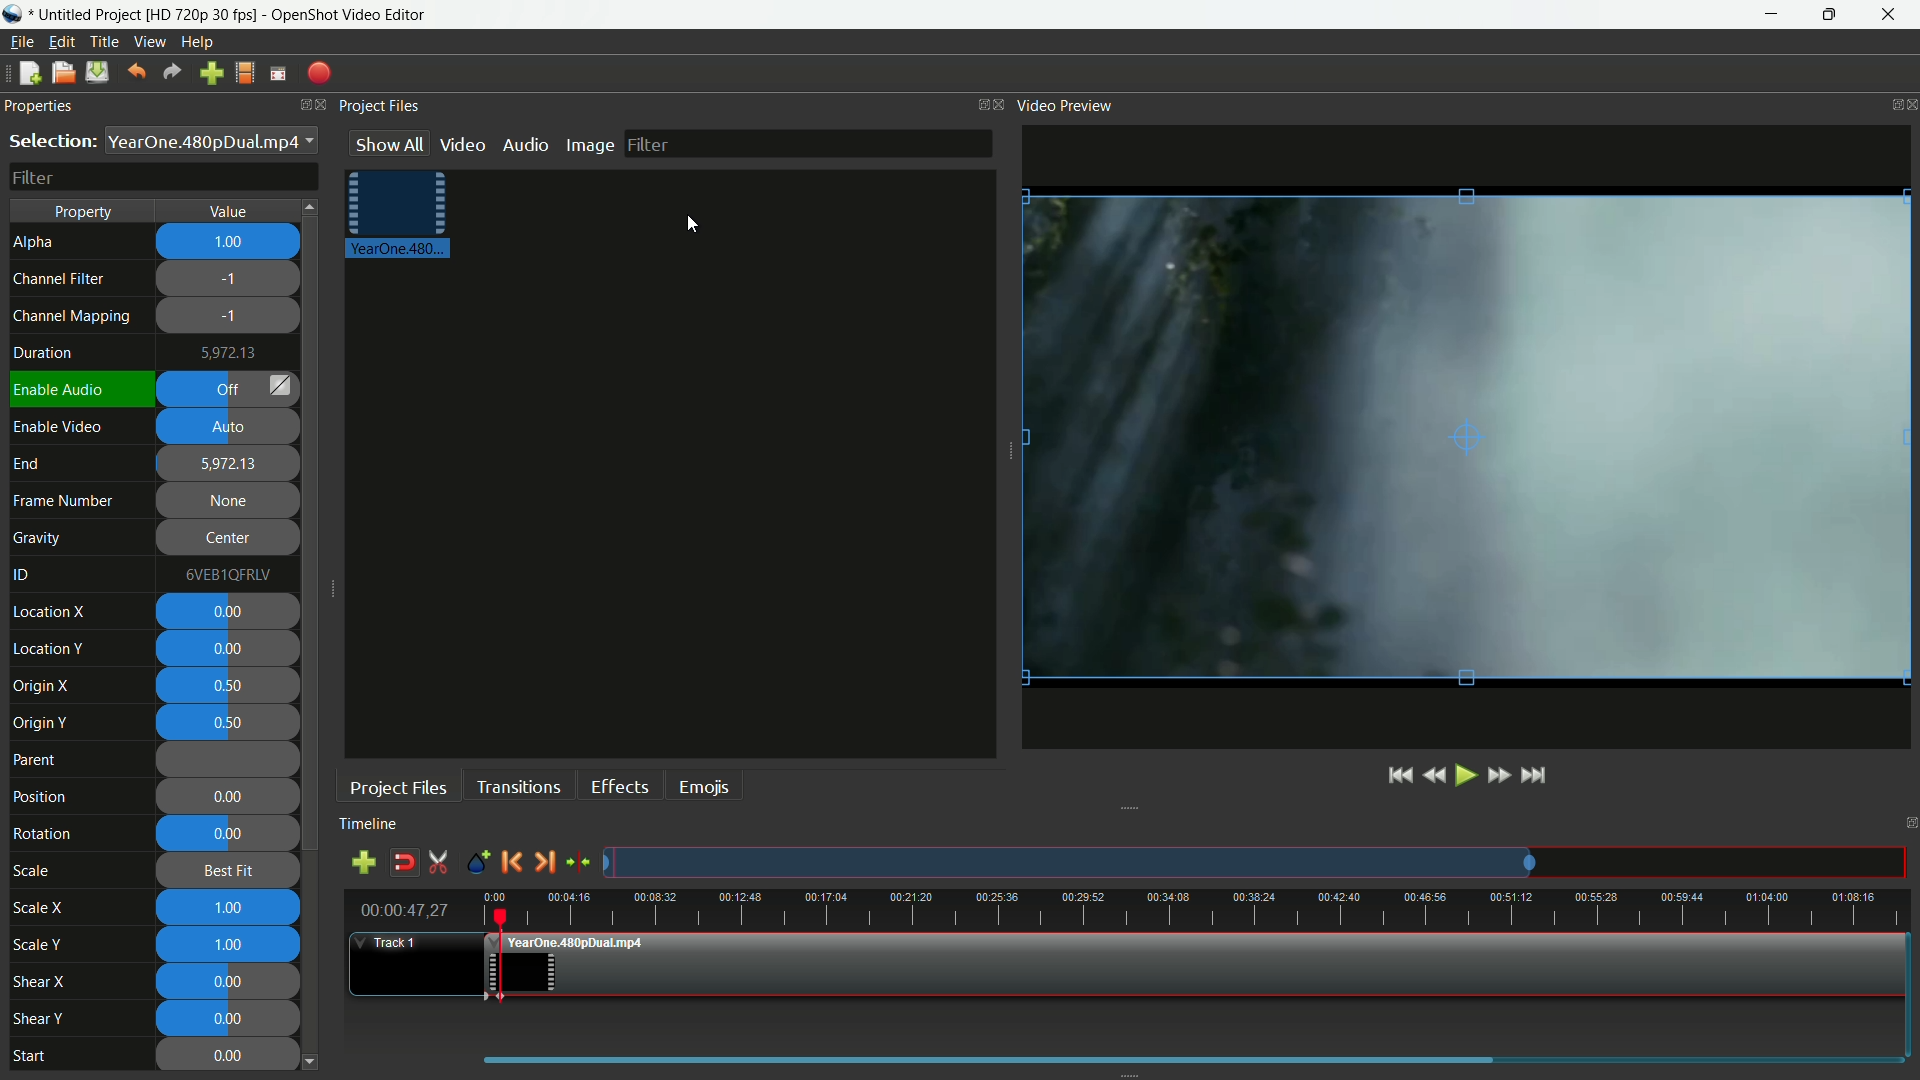 The height and width of the screenshot is (1080, 1920). What do you see at coordinates (232, 281) in the screenshot?
I see `-1` at bounding box center [232, 281].